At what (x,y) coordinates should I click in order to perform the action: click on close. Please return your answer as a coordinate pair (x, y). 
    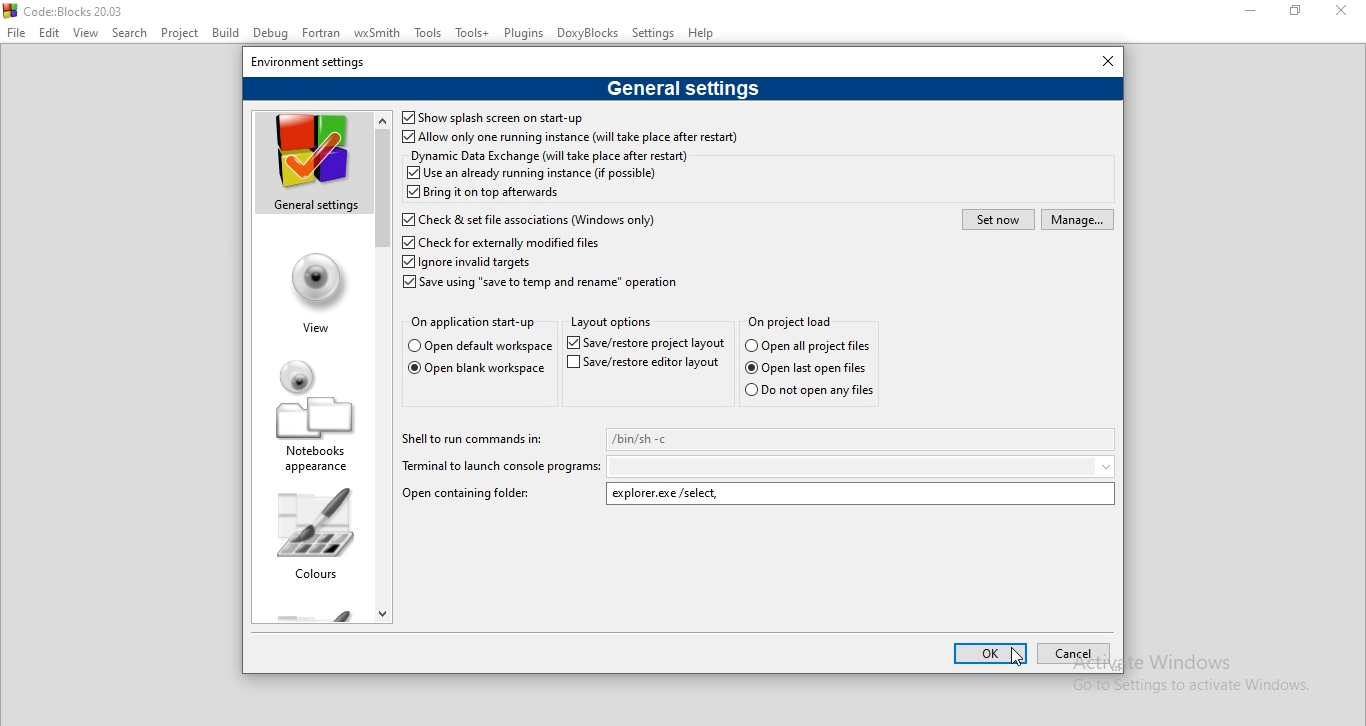
    Looking at the image, I should click on (1099, 61).